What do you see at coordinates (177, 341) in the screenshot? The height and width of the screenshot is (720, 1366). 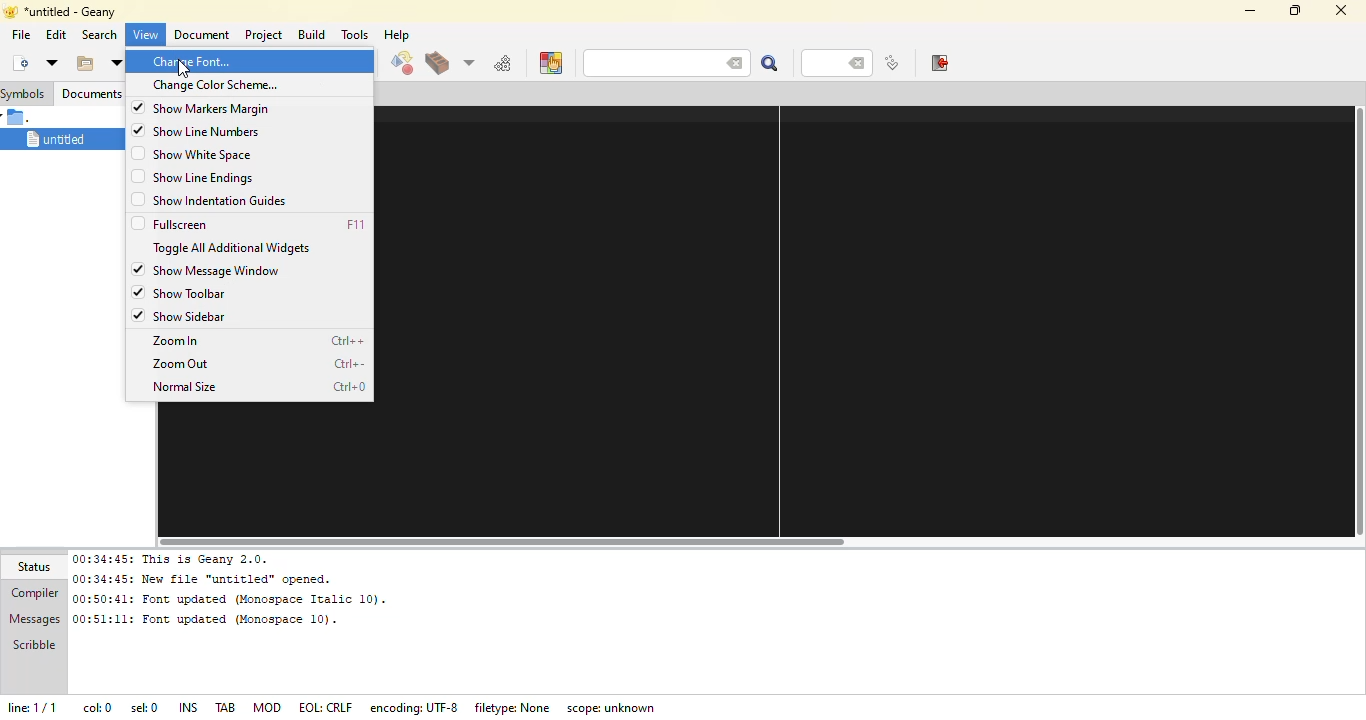 I see `zoom in` at bounding box center [177, 341].